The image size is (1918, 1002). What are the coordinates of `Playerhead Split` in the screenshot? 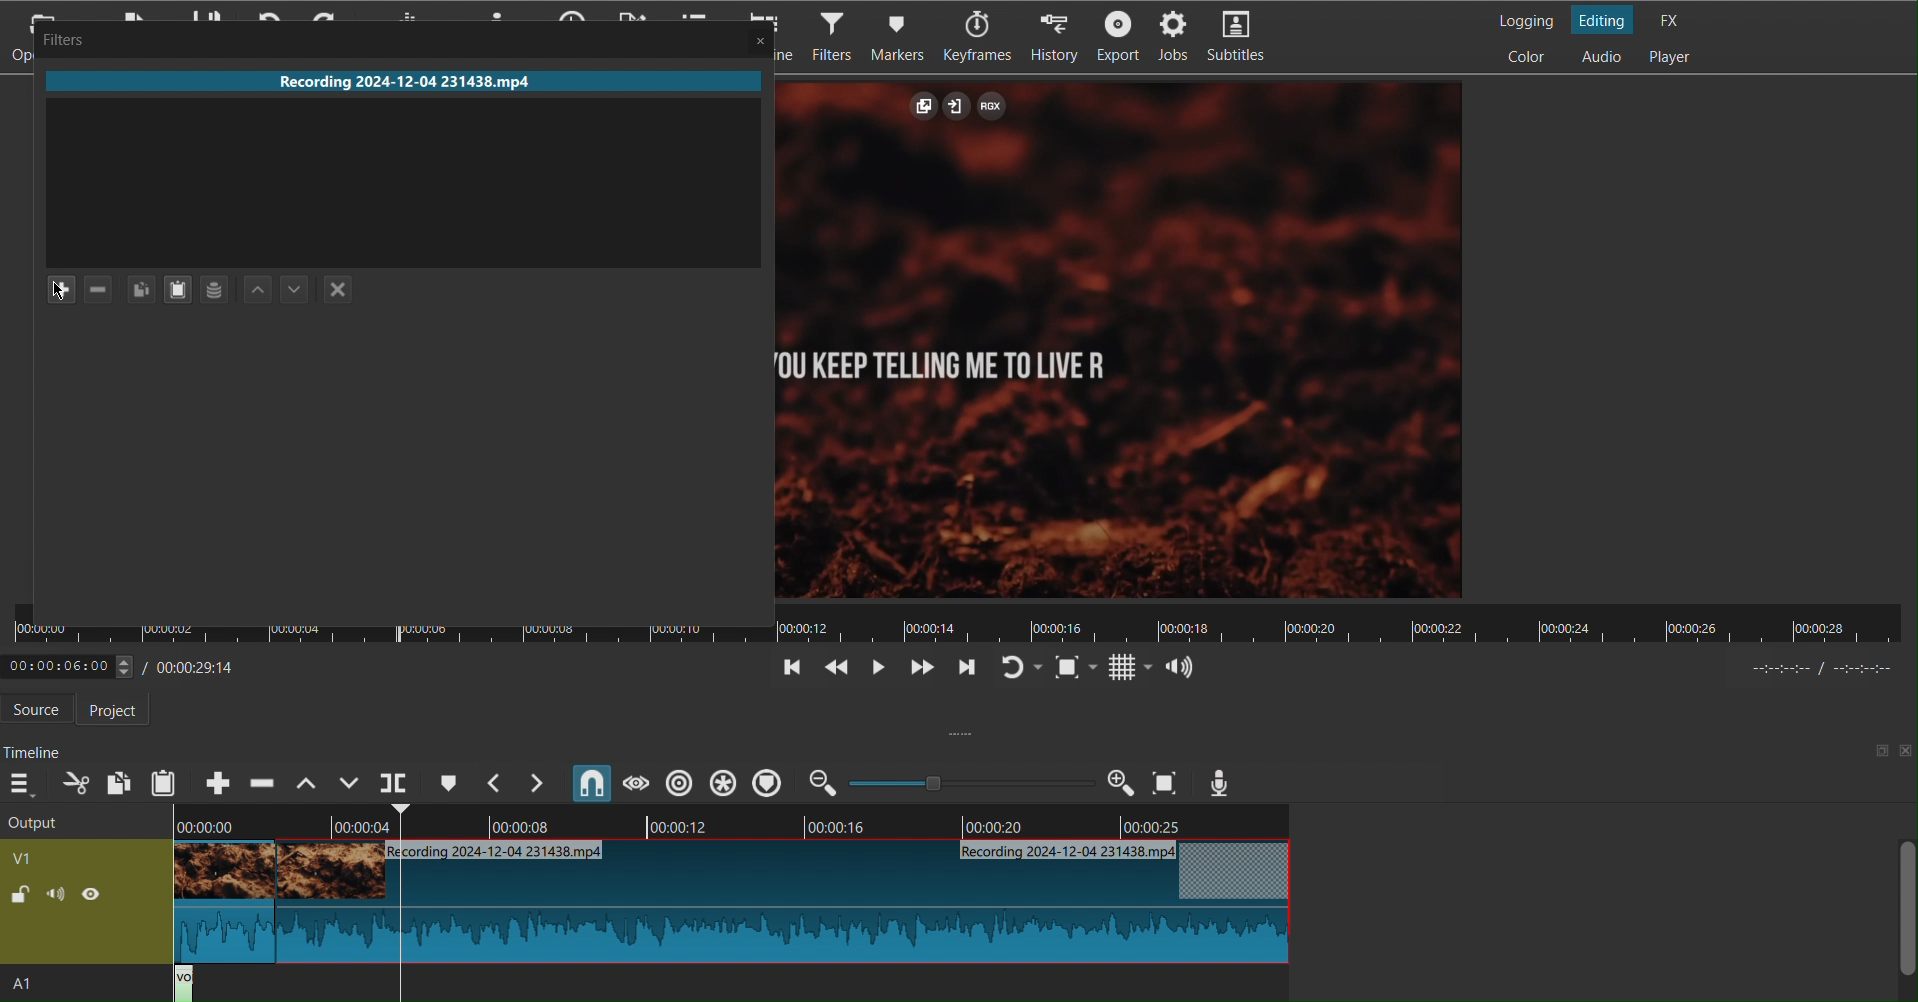 It's located at (394, 783).